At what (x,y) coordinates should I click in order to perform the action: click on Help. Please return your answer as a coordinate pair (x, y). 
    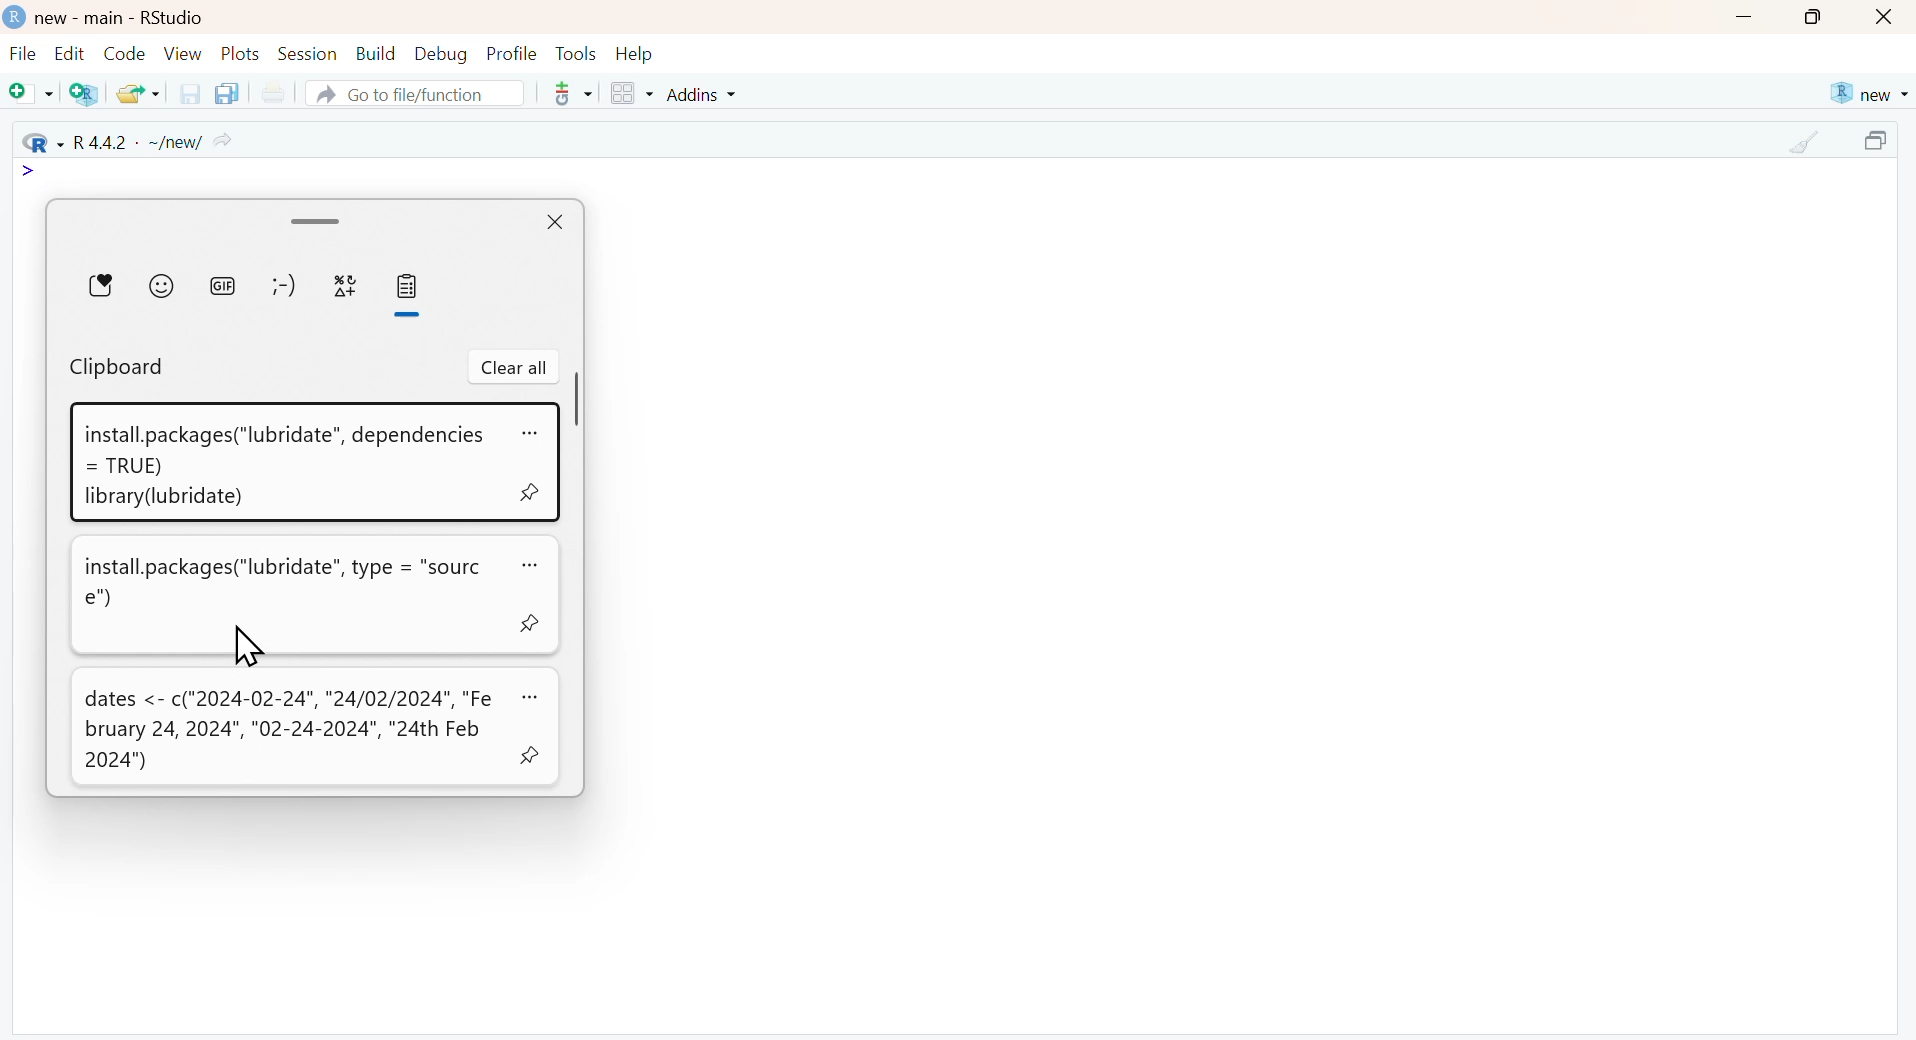
    Looking at the image, I should click on (635, 54).